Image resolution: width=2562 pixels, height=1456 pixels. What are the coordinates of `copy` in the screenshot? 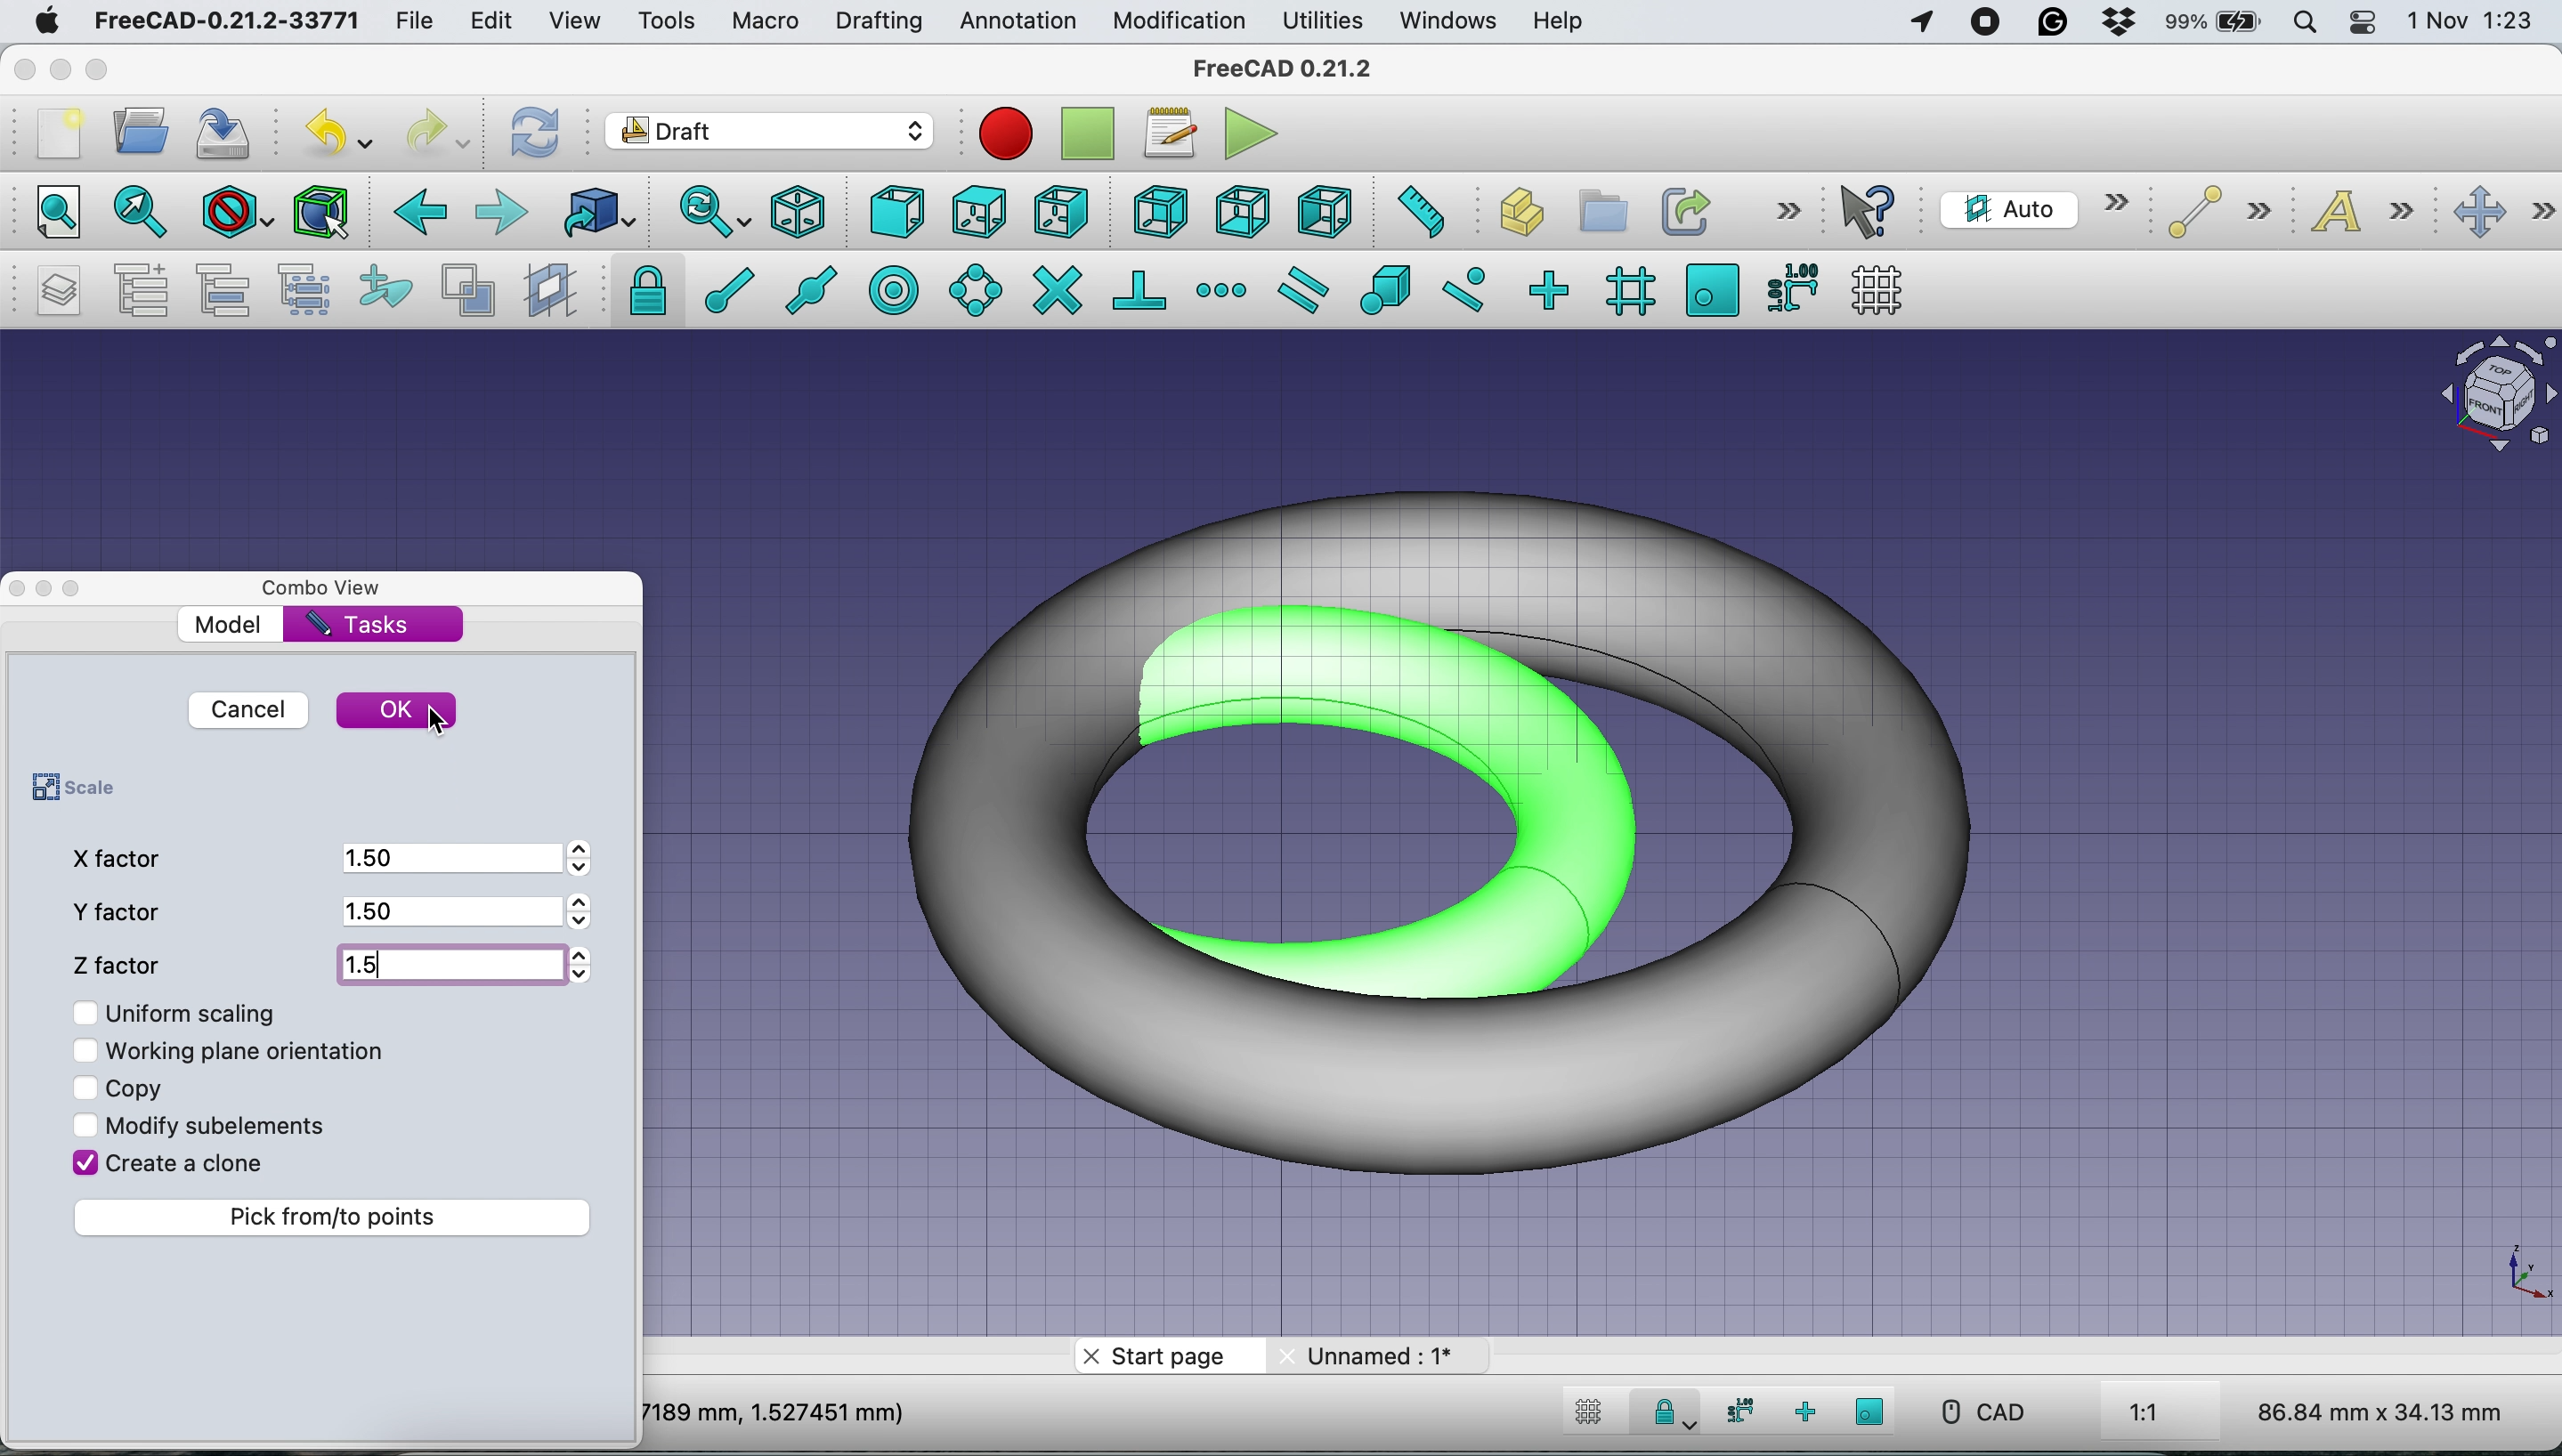 It's located at (138, 1084).